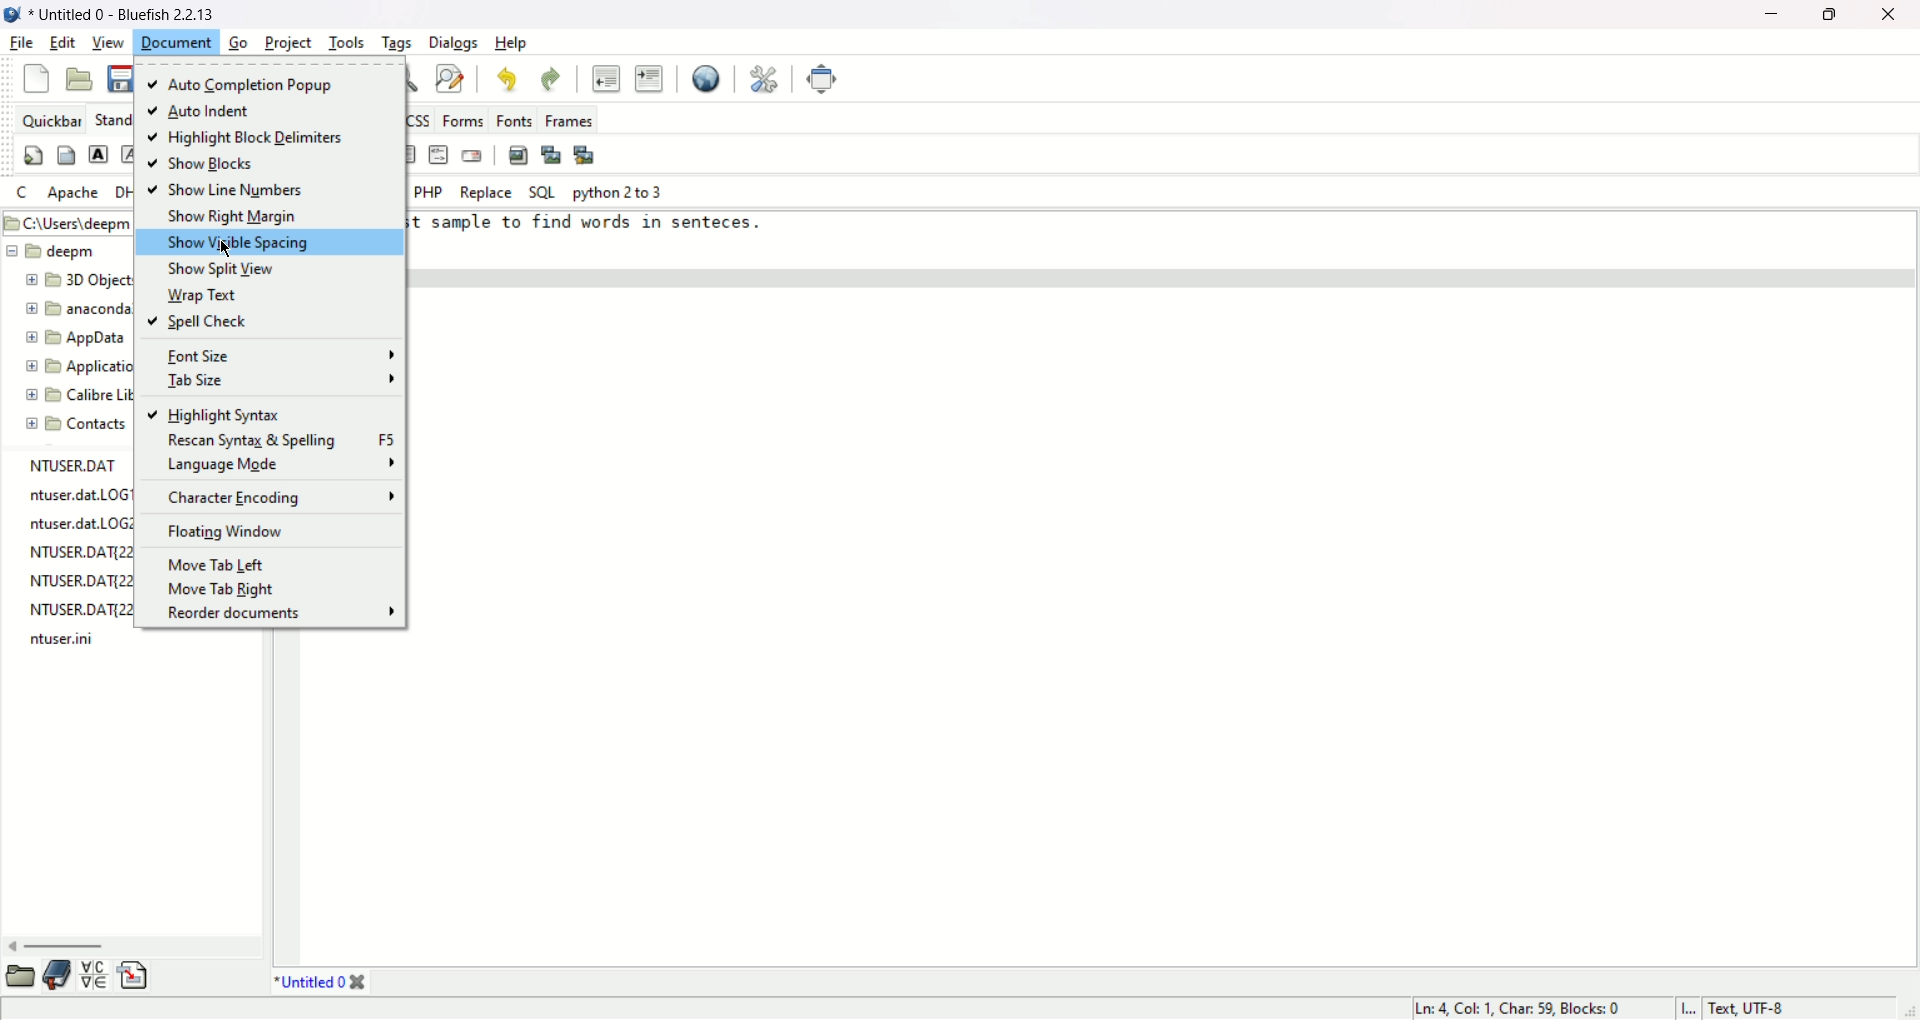 This screenshot has height=1020, width=1920. I want to click on application icon, so click(12, 14).